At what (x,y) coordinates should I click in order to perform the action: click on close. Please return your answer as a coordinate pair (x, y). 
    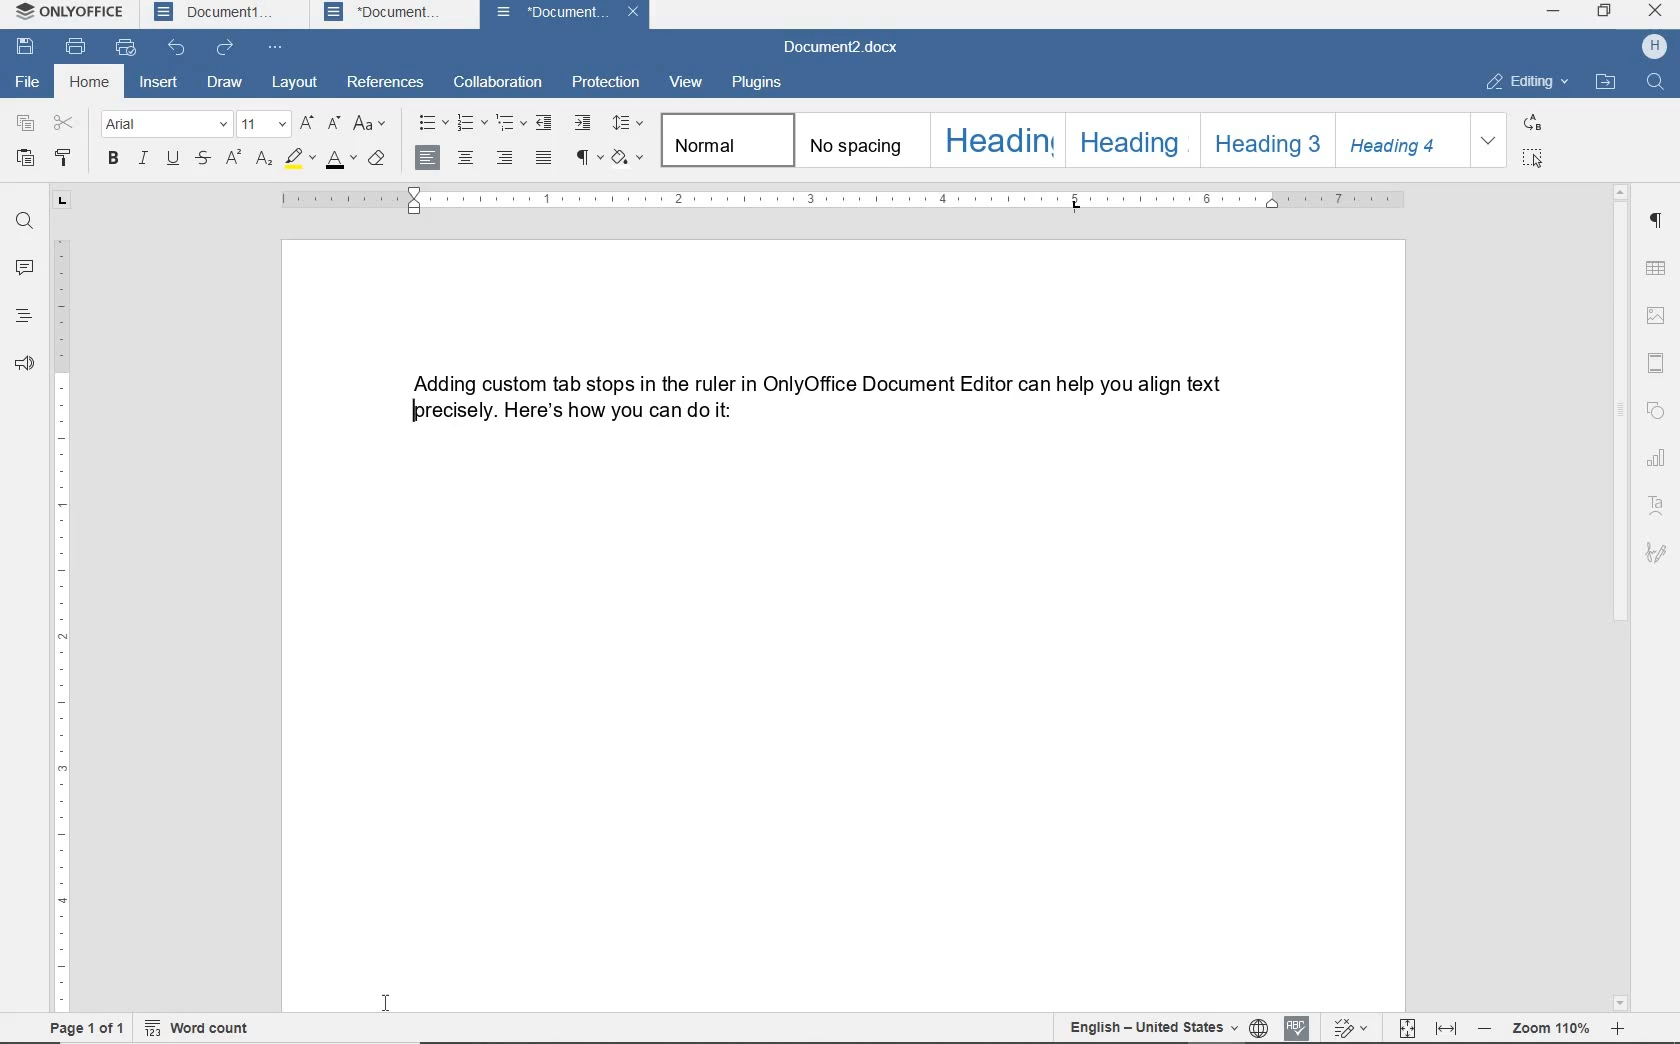
    Looking at the image, I should click on (635, 14).